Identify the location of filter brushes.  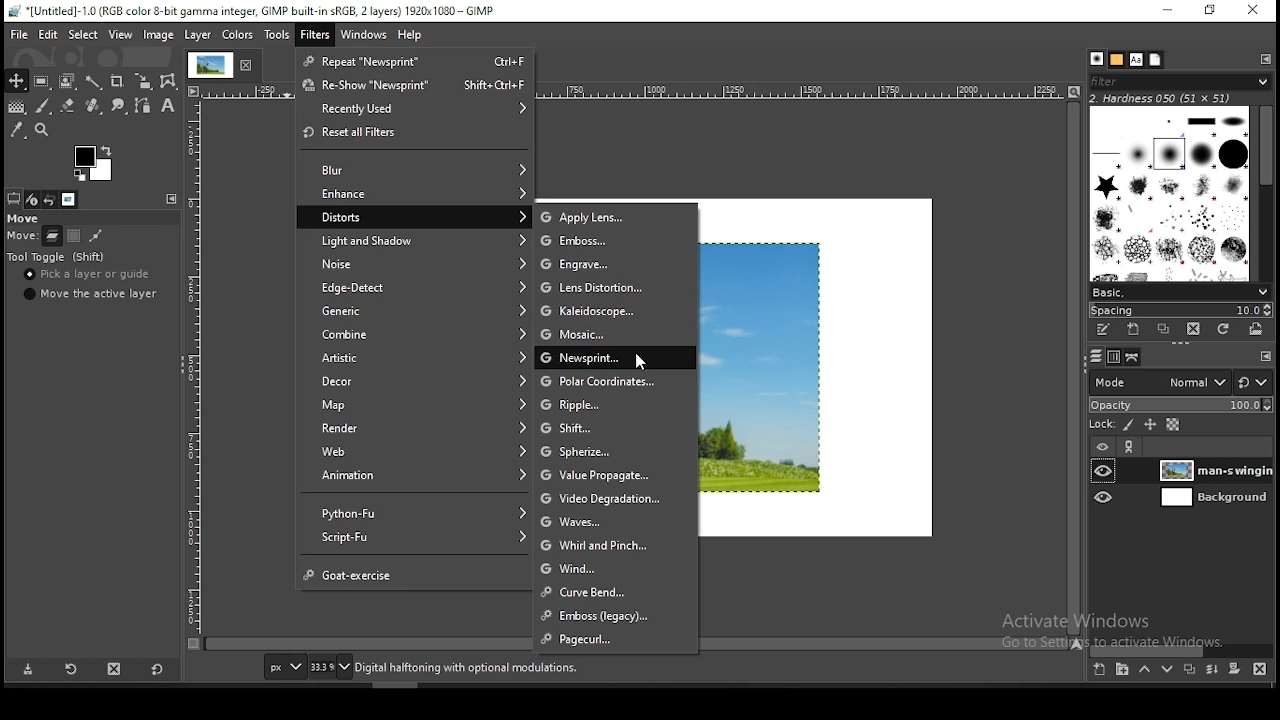
(1179, 82).